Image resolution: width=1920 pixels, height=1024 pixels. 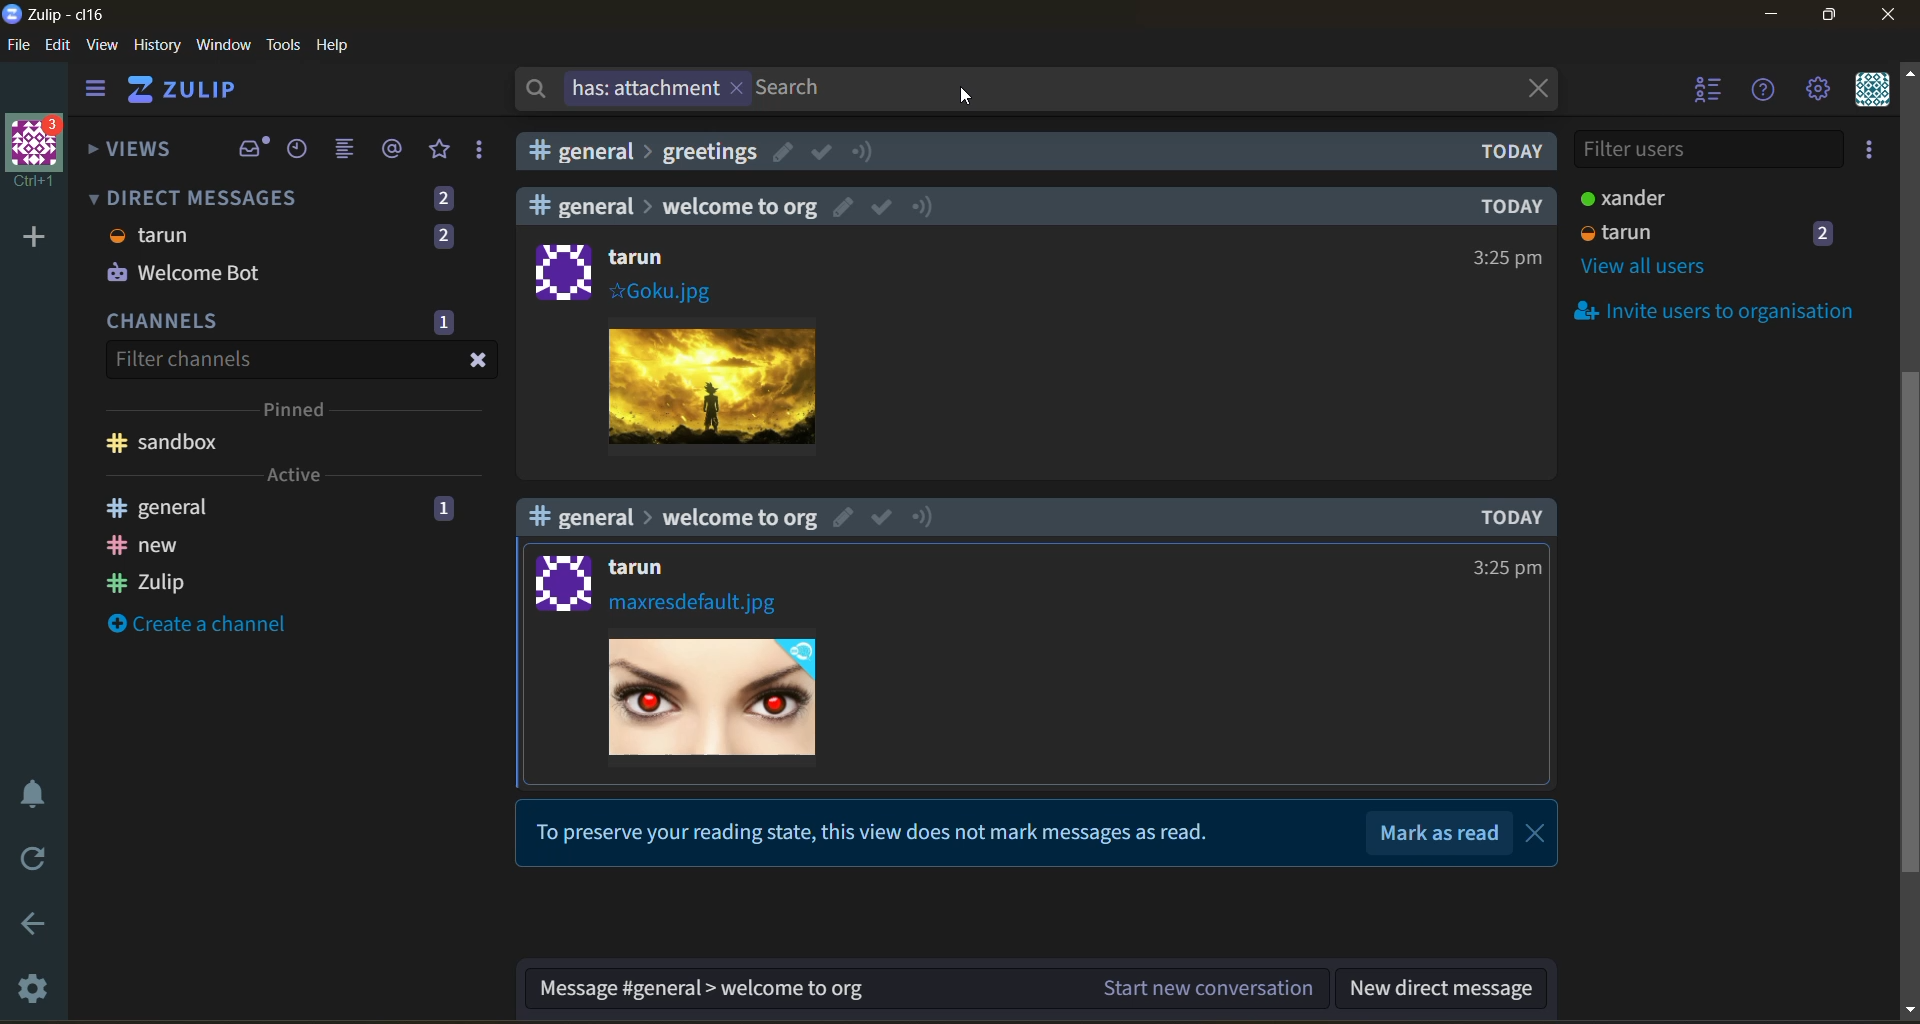 What do you see at coordinates (840, 207) in the screenshot?
I see `edit ` at bounding box center [840, 207].